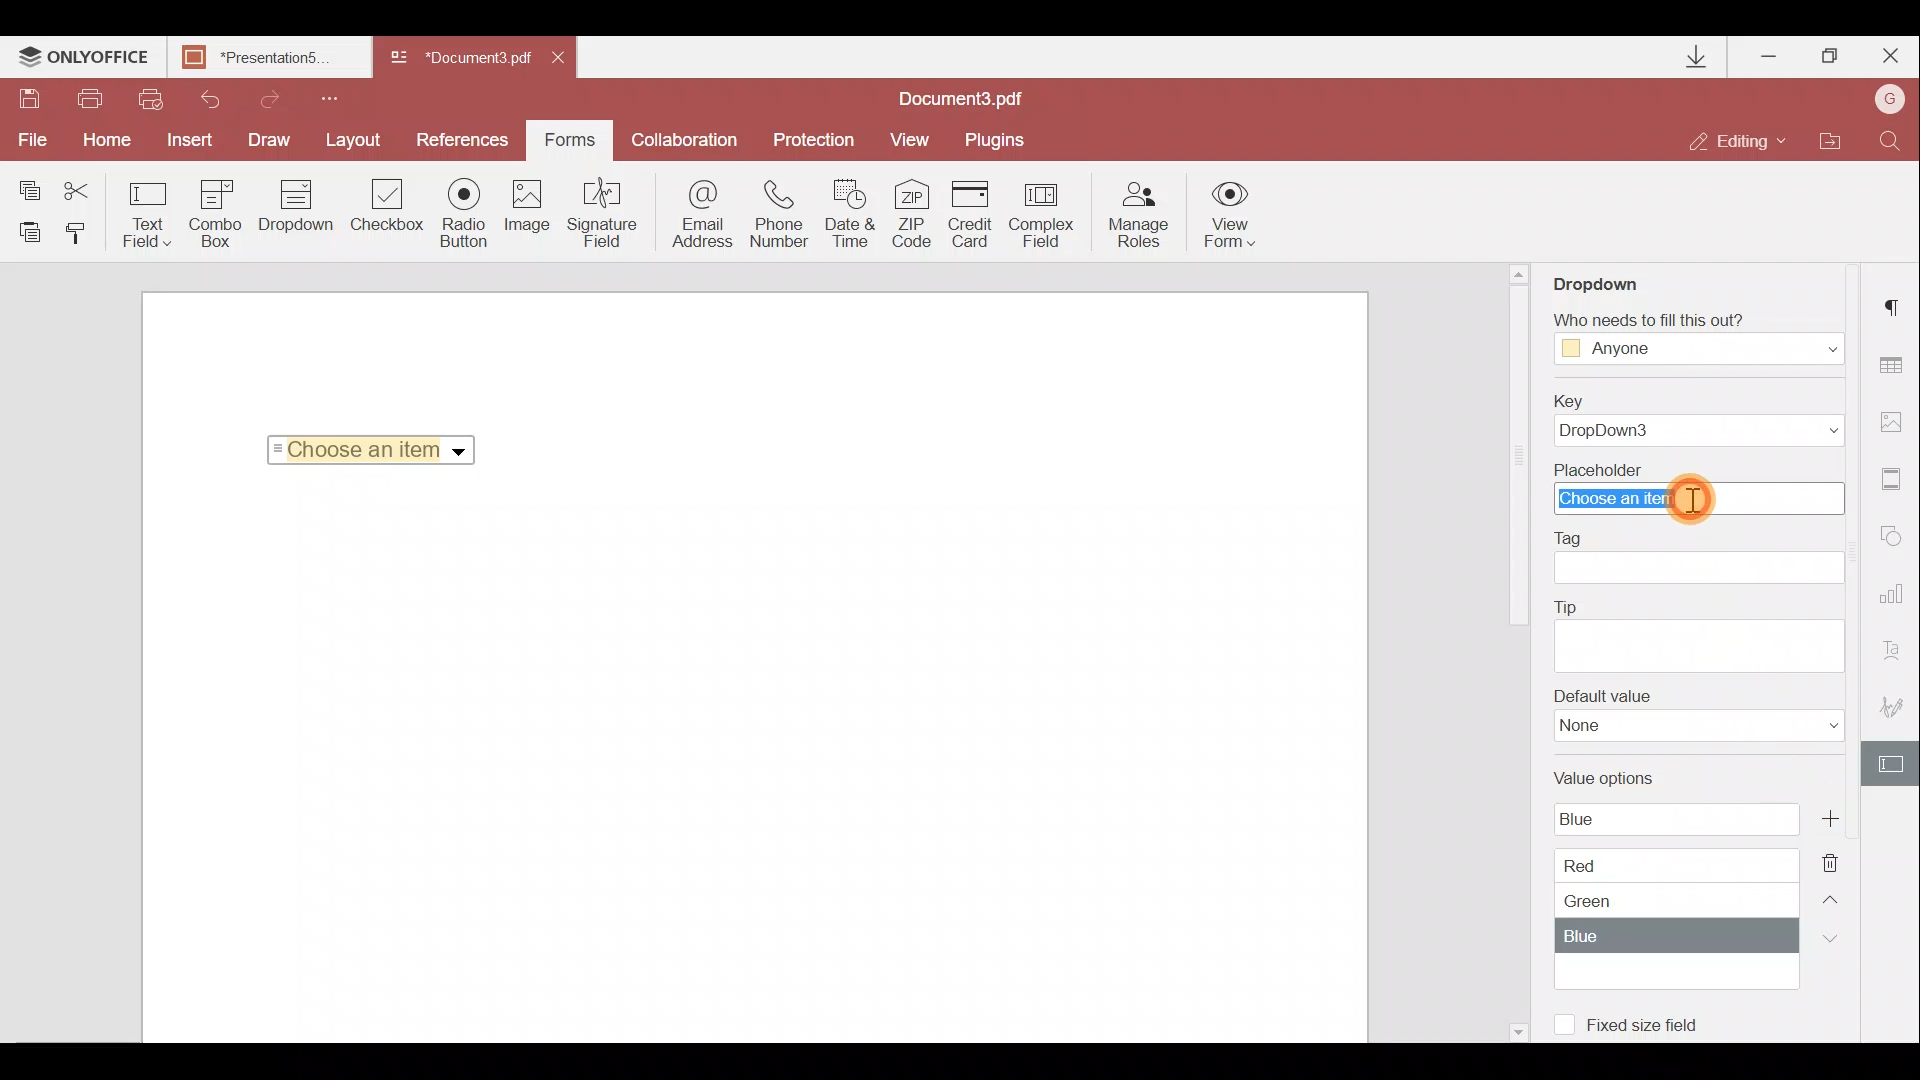 This screenshot has width=1920, height=1080. What do you see at coordinates (1520, 273) in the screenshot?
I see `Scroll up` at bounding box center [1520, 273].